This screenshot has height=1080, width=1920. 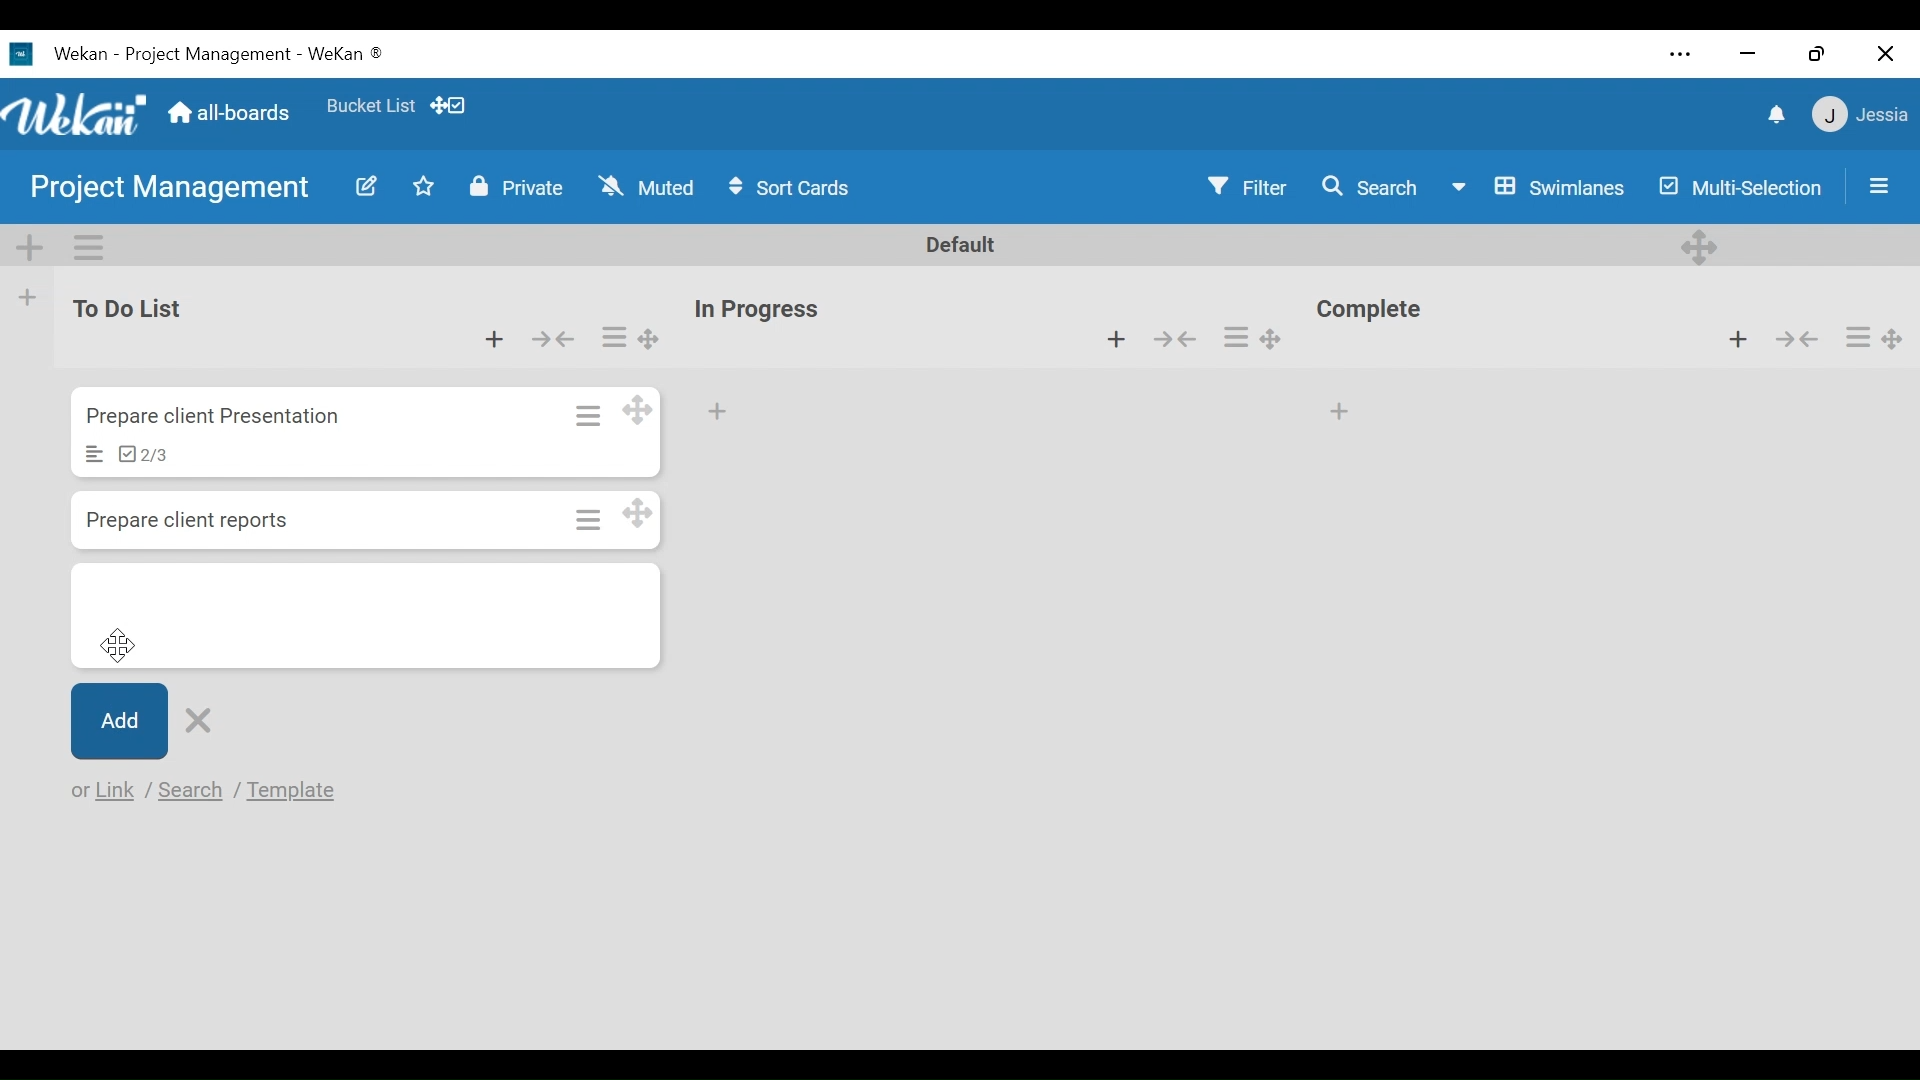 I want to click on prepare client reports, so click(x=187, y=520).